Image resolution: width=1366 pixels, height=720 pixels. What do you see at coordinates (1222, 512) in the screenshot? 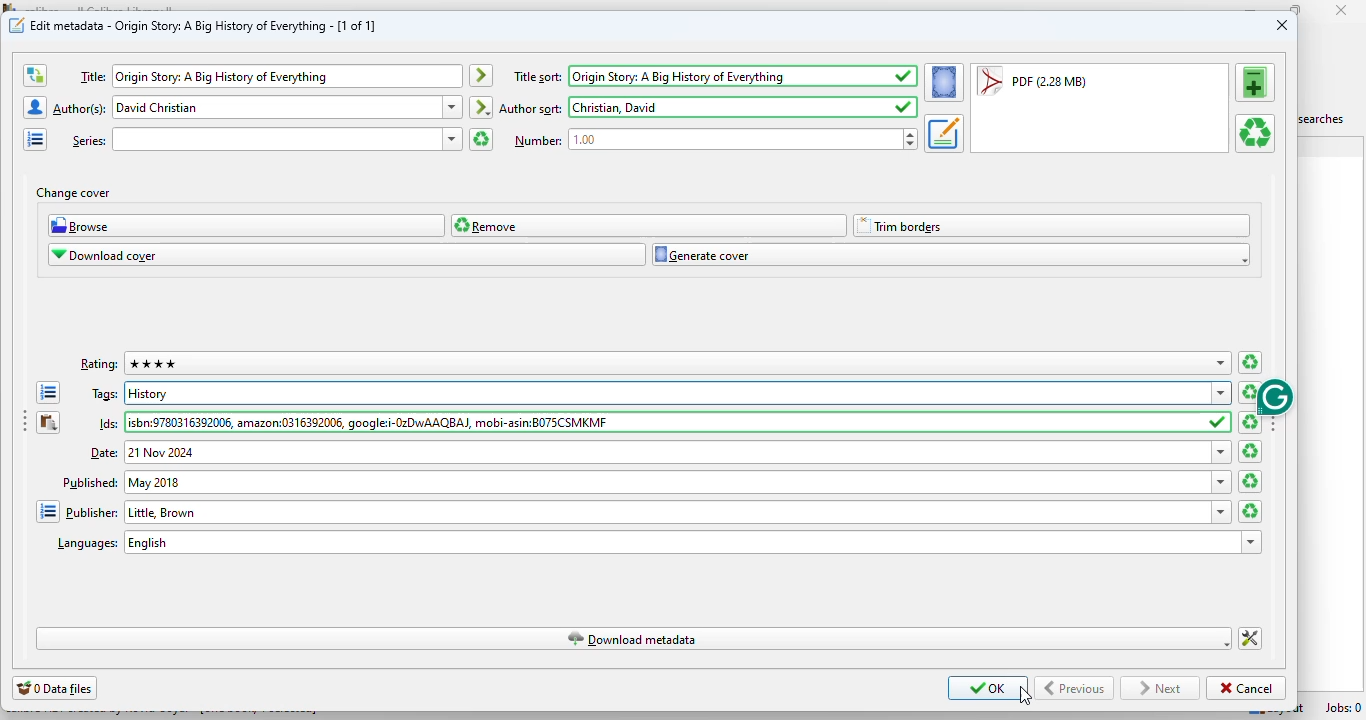
I see `dropdown` at bounding box center [1222, 512].